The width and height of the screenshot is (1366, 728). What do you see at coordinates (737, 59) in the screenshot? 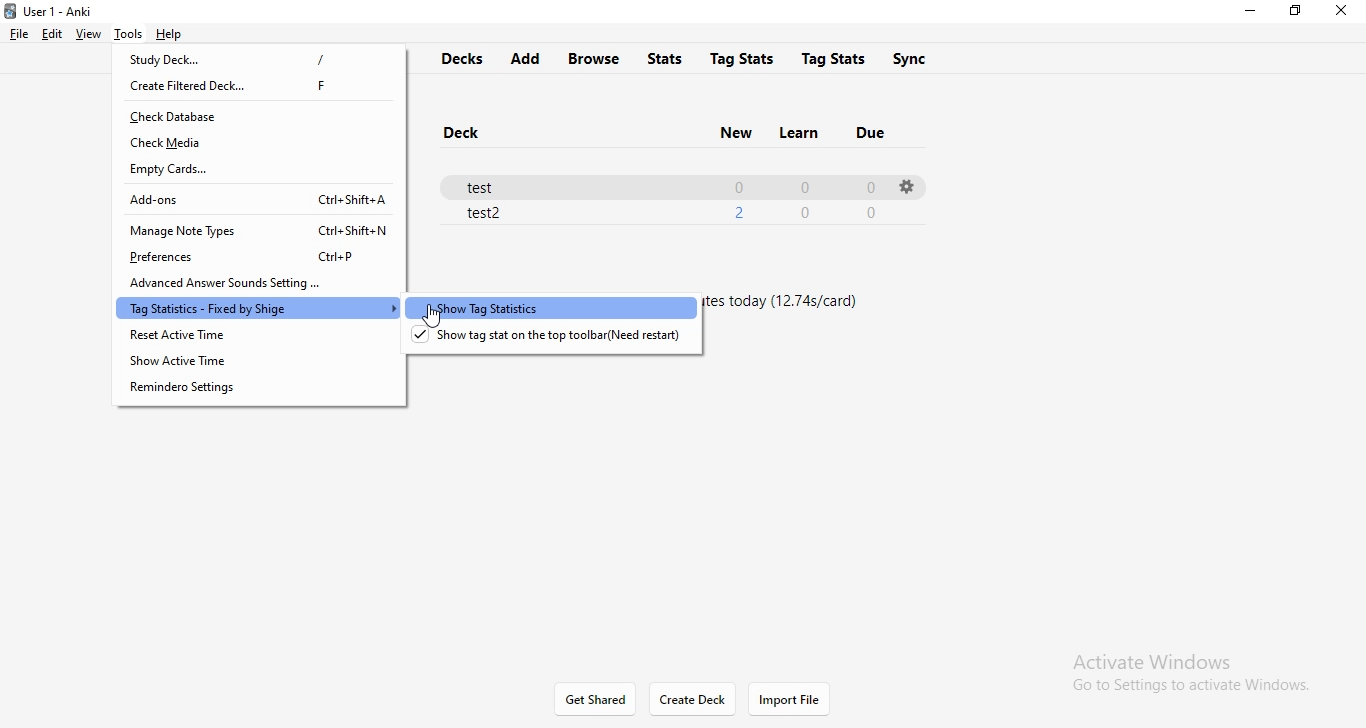
I see `tag stats` at bounding box center [737, 59].